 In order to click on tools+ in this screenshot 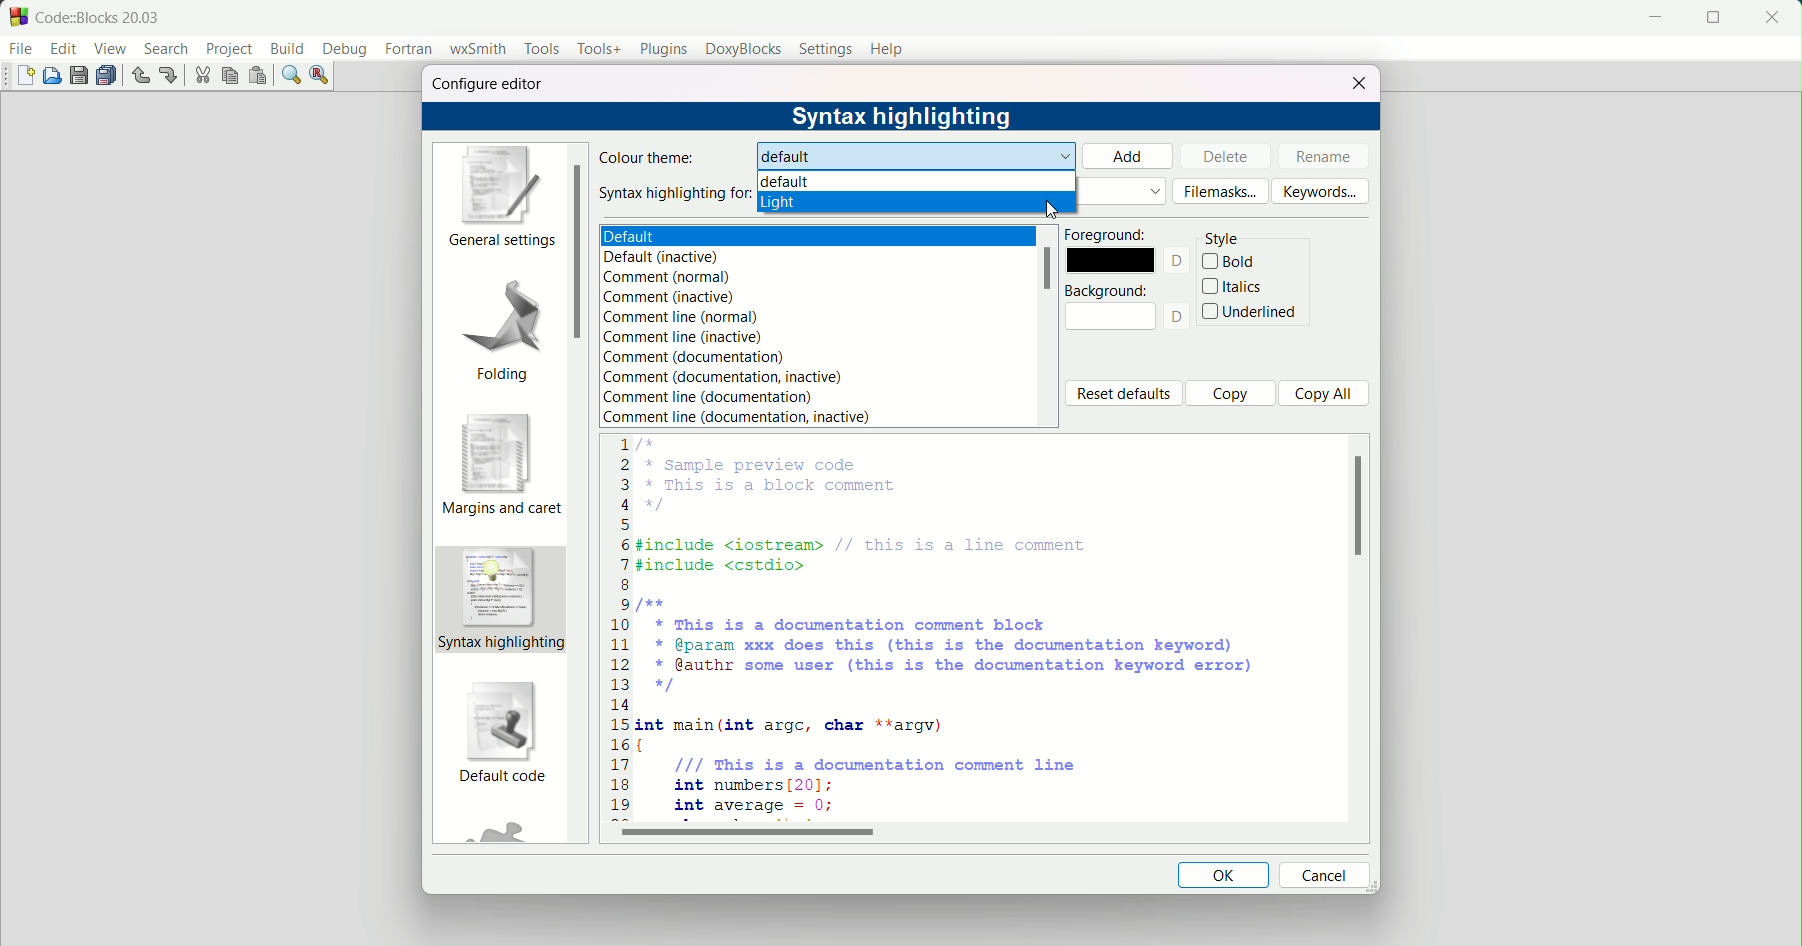, I will do `click(596, 50)`.